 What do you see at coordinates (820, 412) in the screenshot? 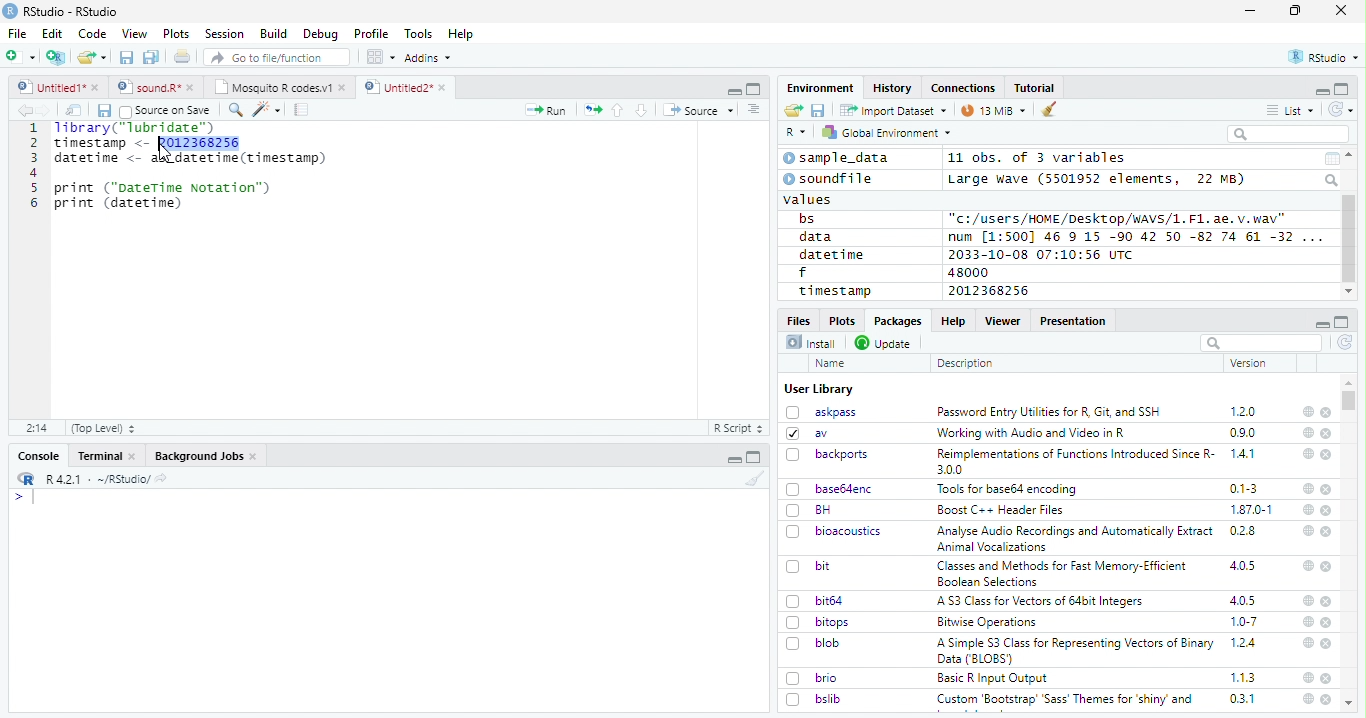
I see `askpass` at bounding box center [820, 412].